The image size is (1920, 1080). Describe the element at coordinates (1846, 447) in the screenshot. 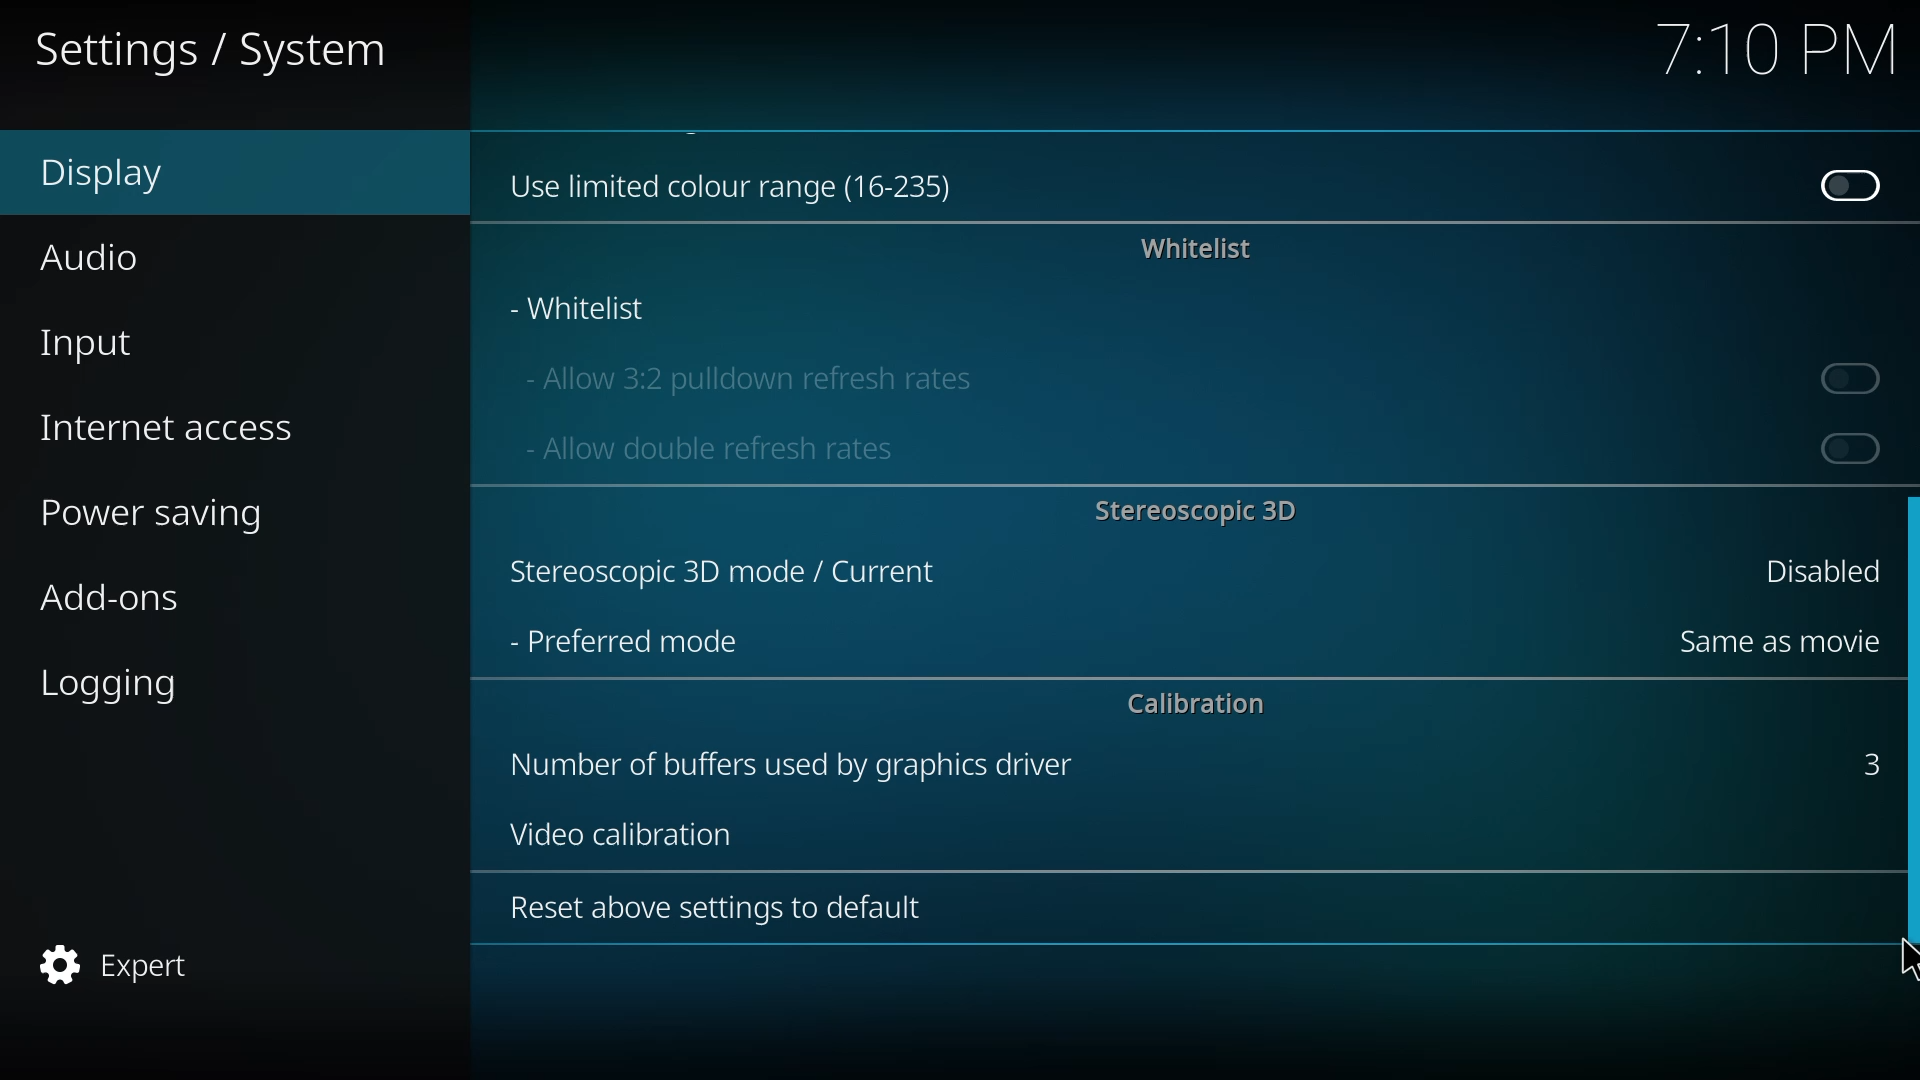

I see `enable` at that location.